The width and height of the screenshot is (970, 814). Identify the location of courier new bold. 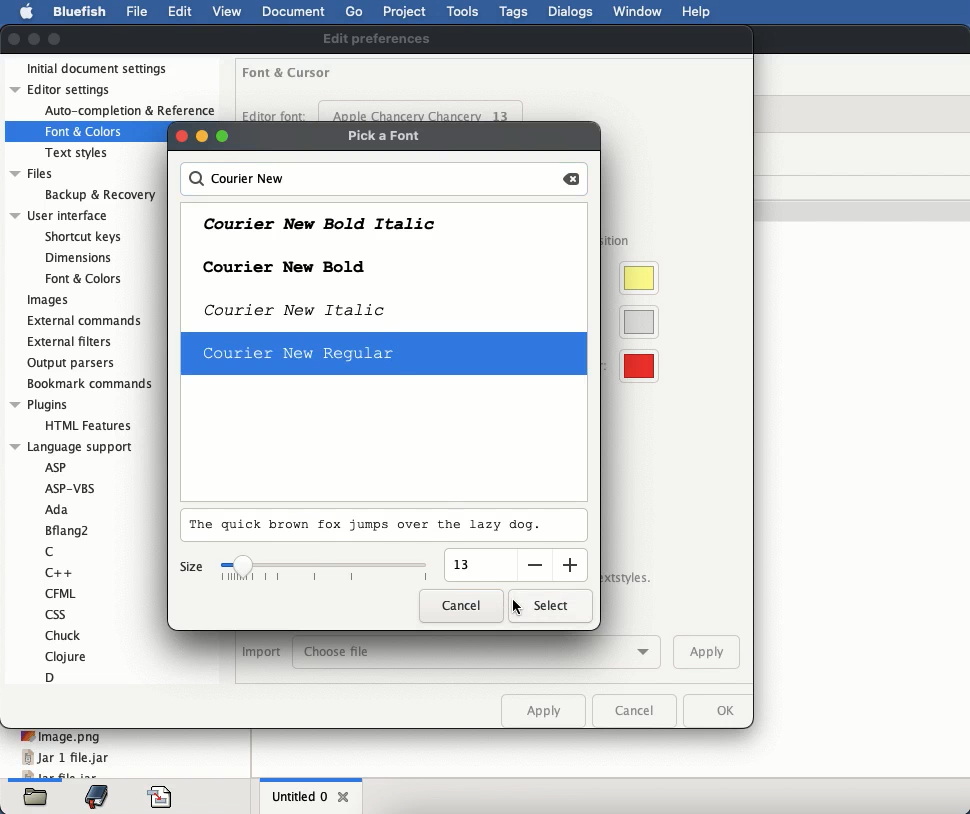
(281, 266).